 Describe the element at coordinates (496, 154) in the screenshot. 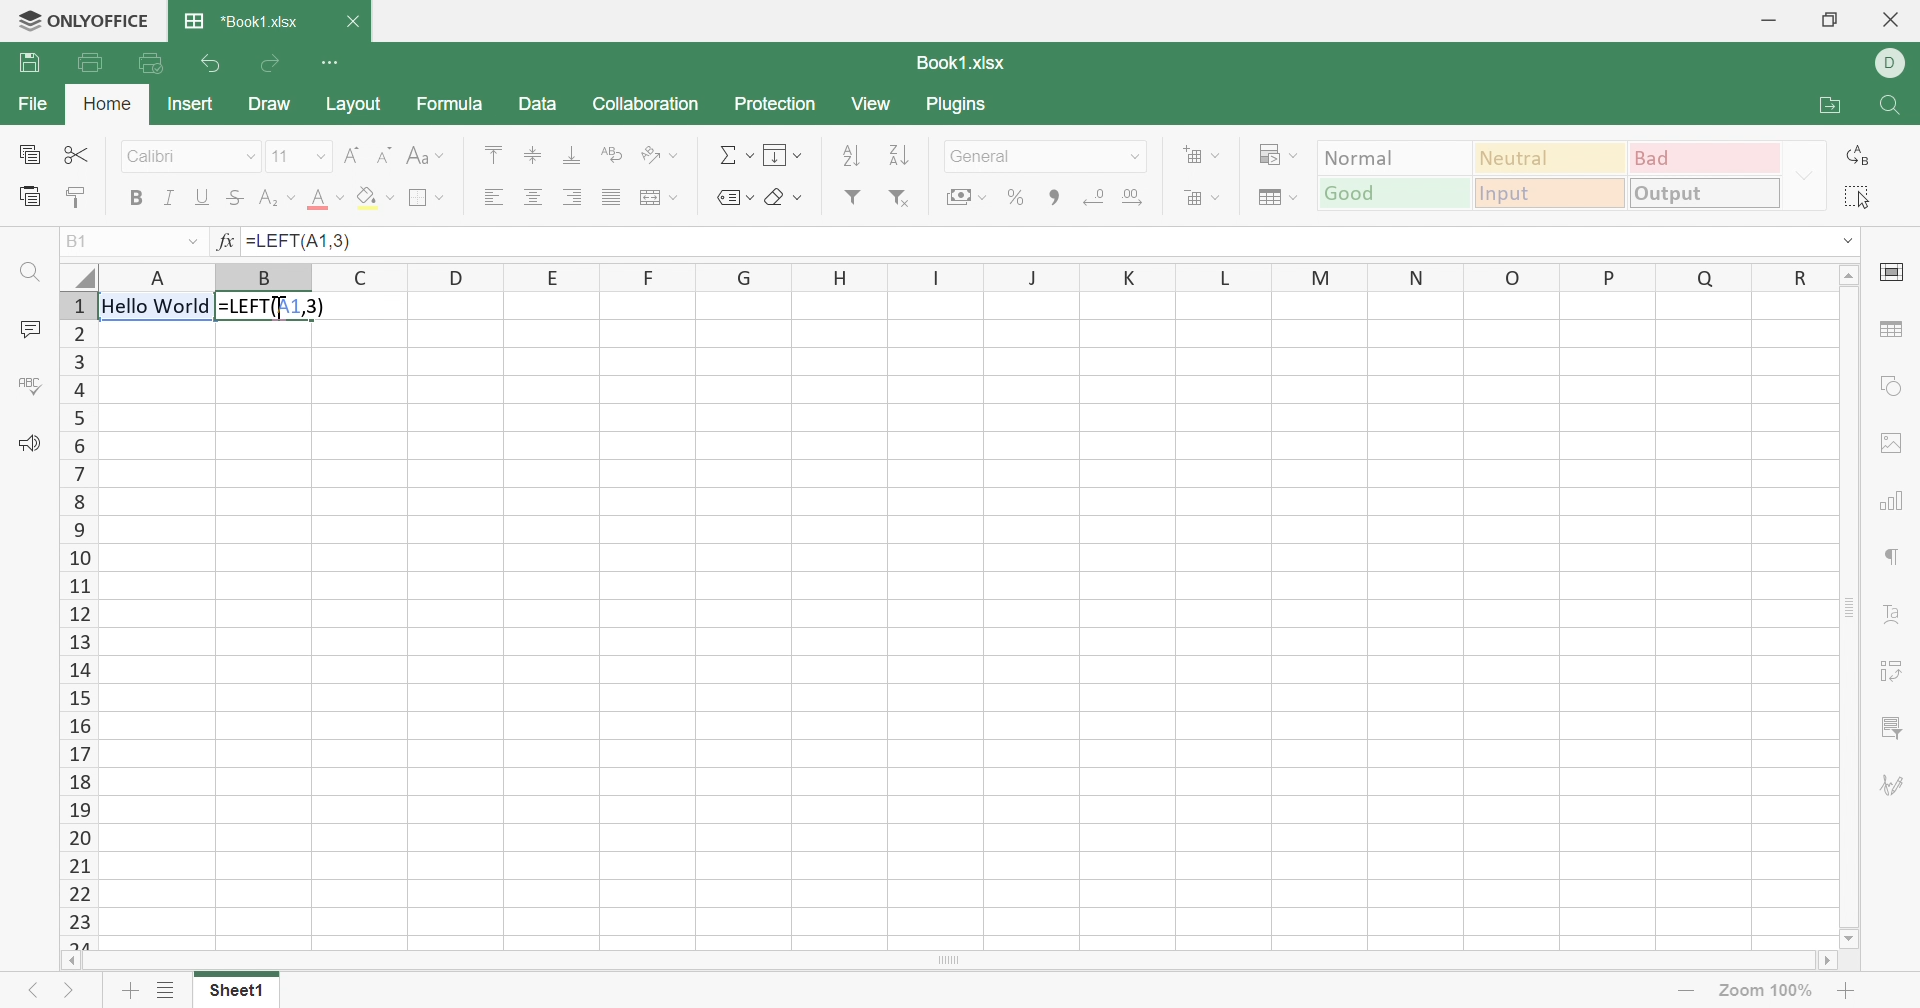

I see `Align top` at that location.